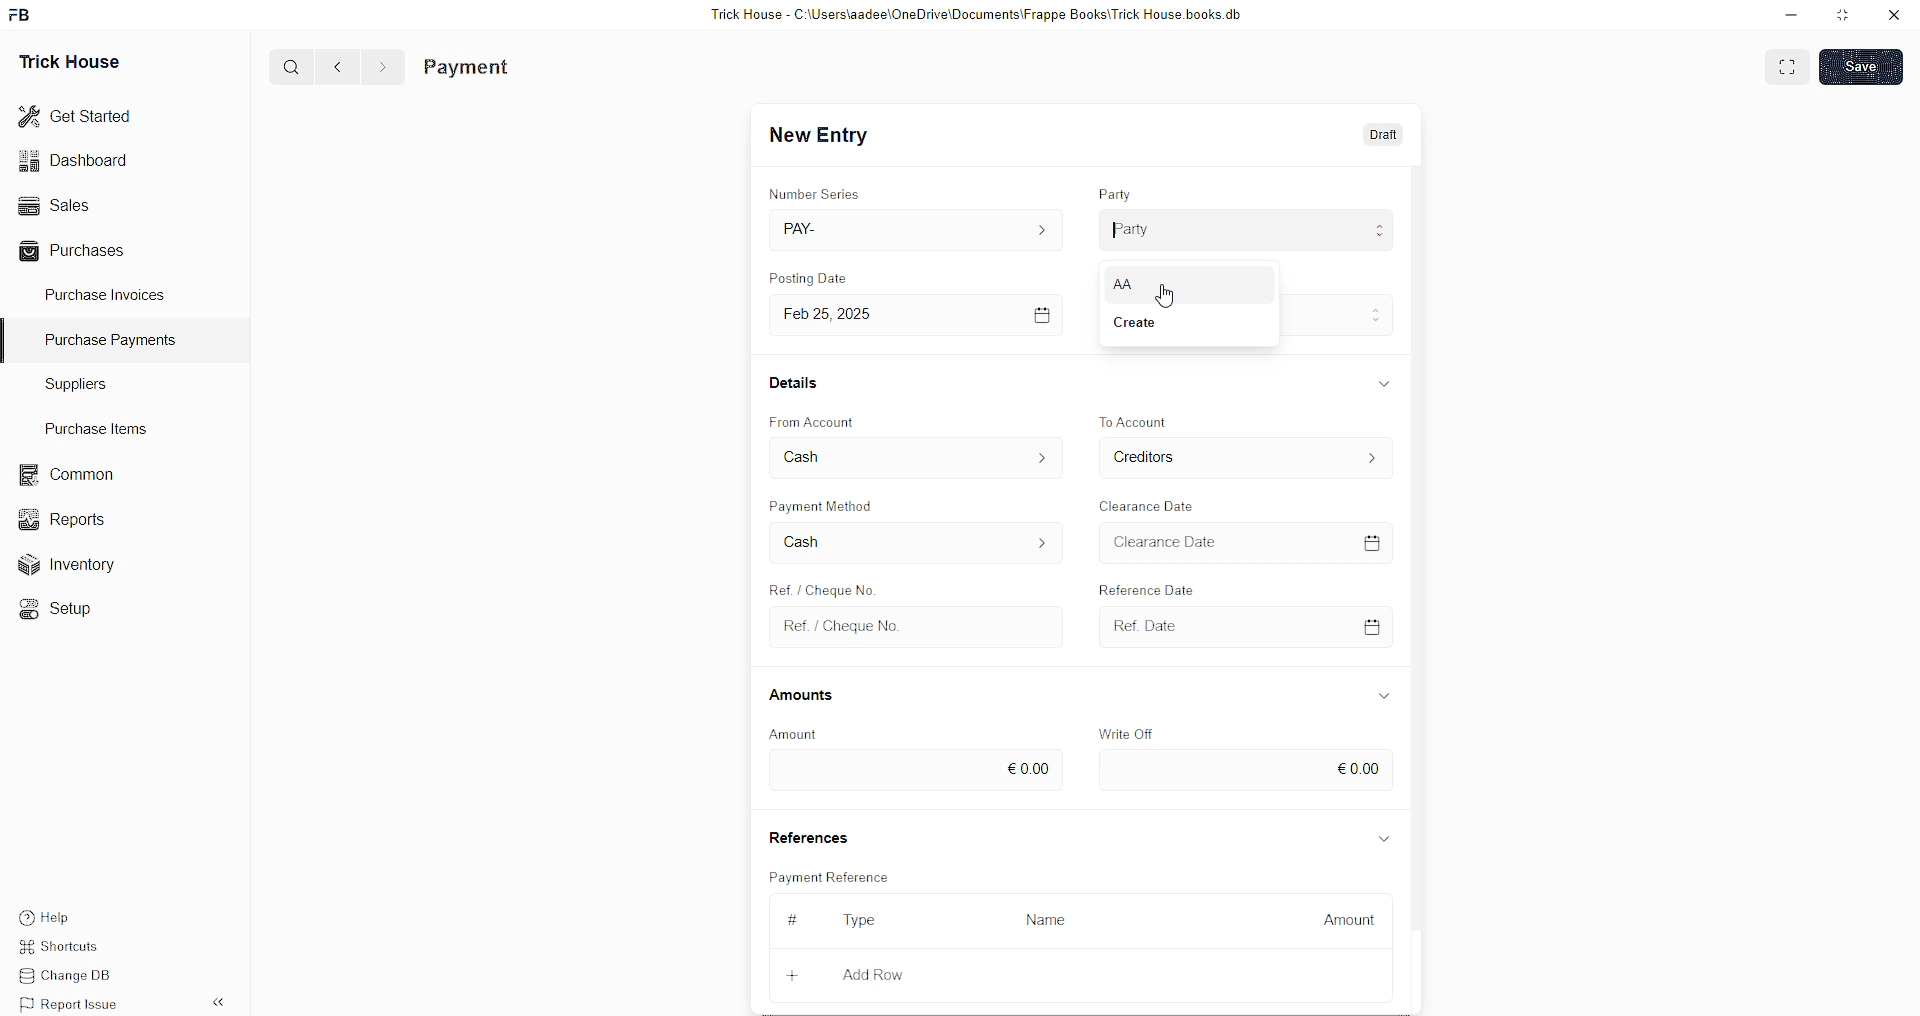 The height and width of the screenshot is (1016, 1920). Describe the element at coordinates (284, 65) in the screenshot. I see `Q` at that location.